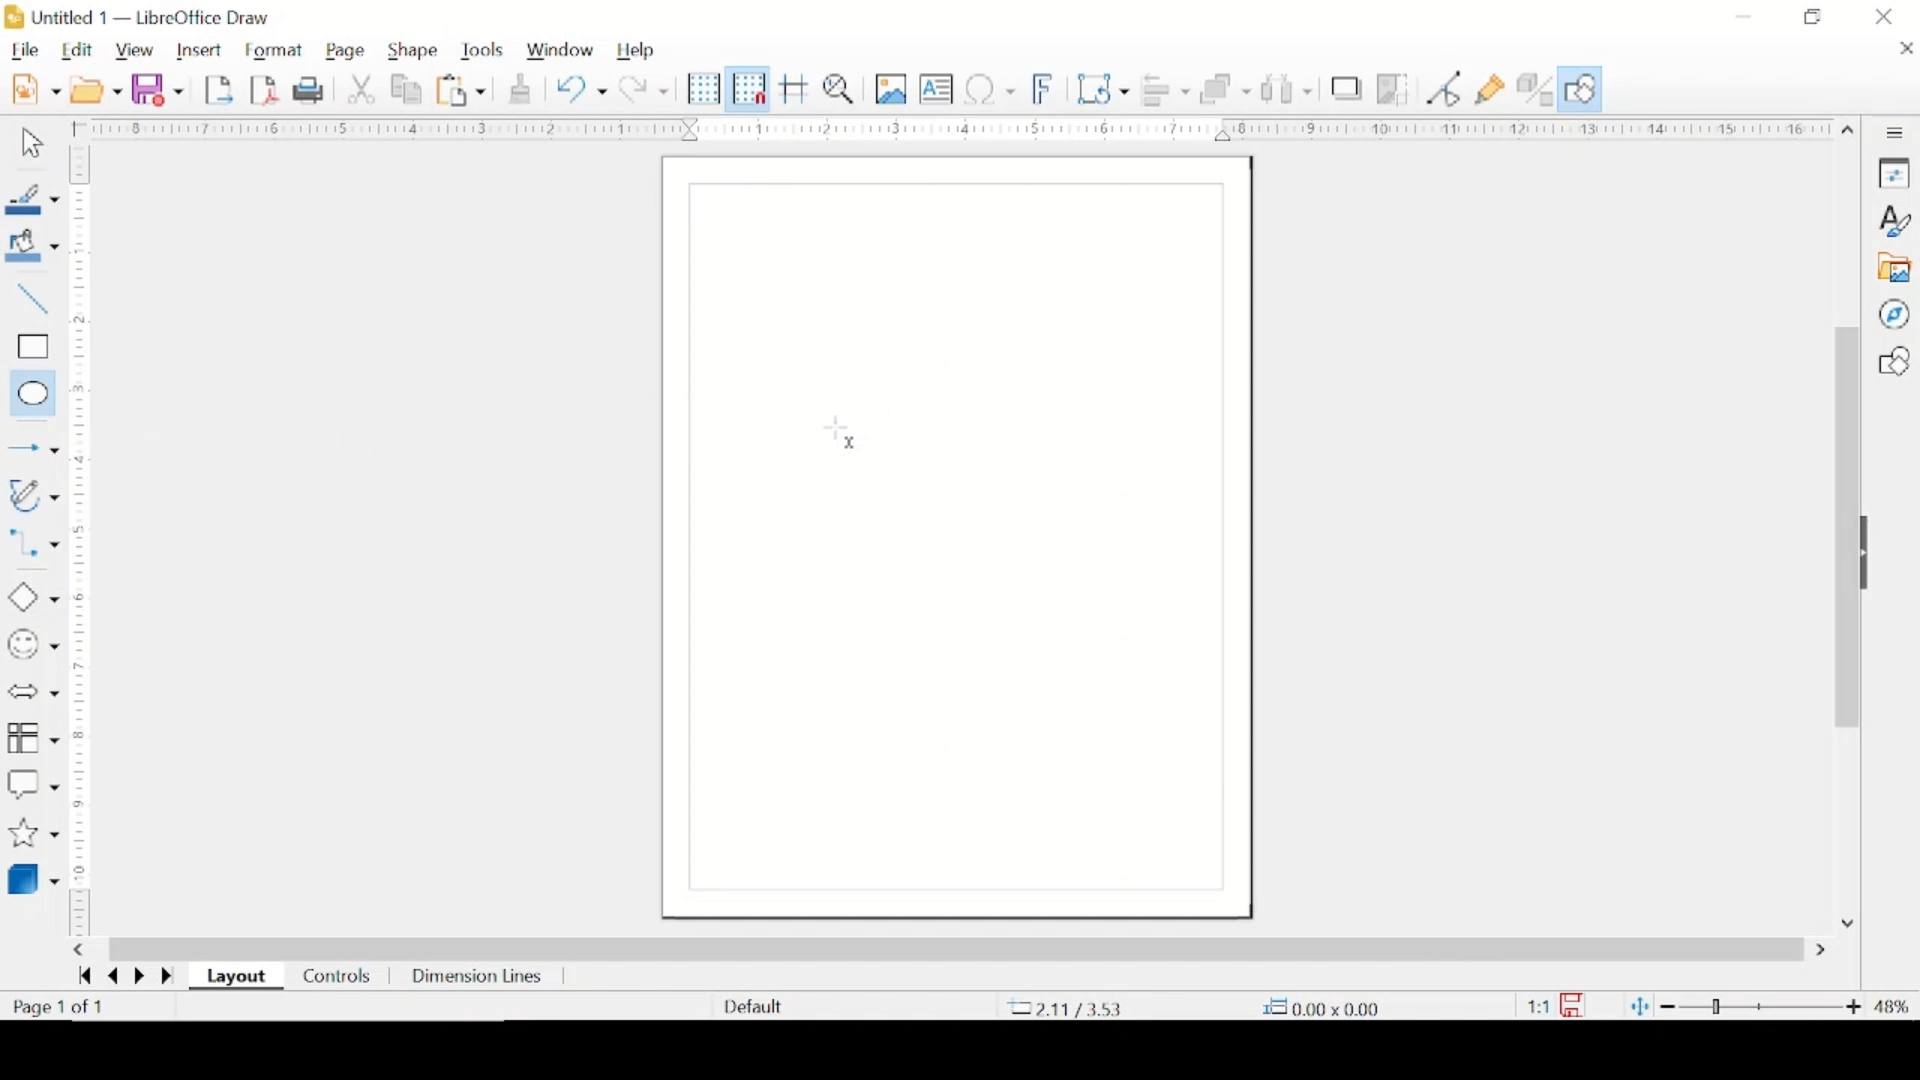 The height and width of the screenshot is (1080, 1920). Describe the element at coordinates (1639, 1006) in the screenshot. I see `fit page to current window` at that location.